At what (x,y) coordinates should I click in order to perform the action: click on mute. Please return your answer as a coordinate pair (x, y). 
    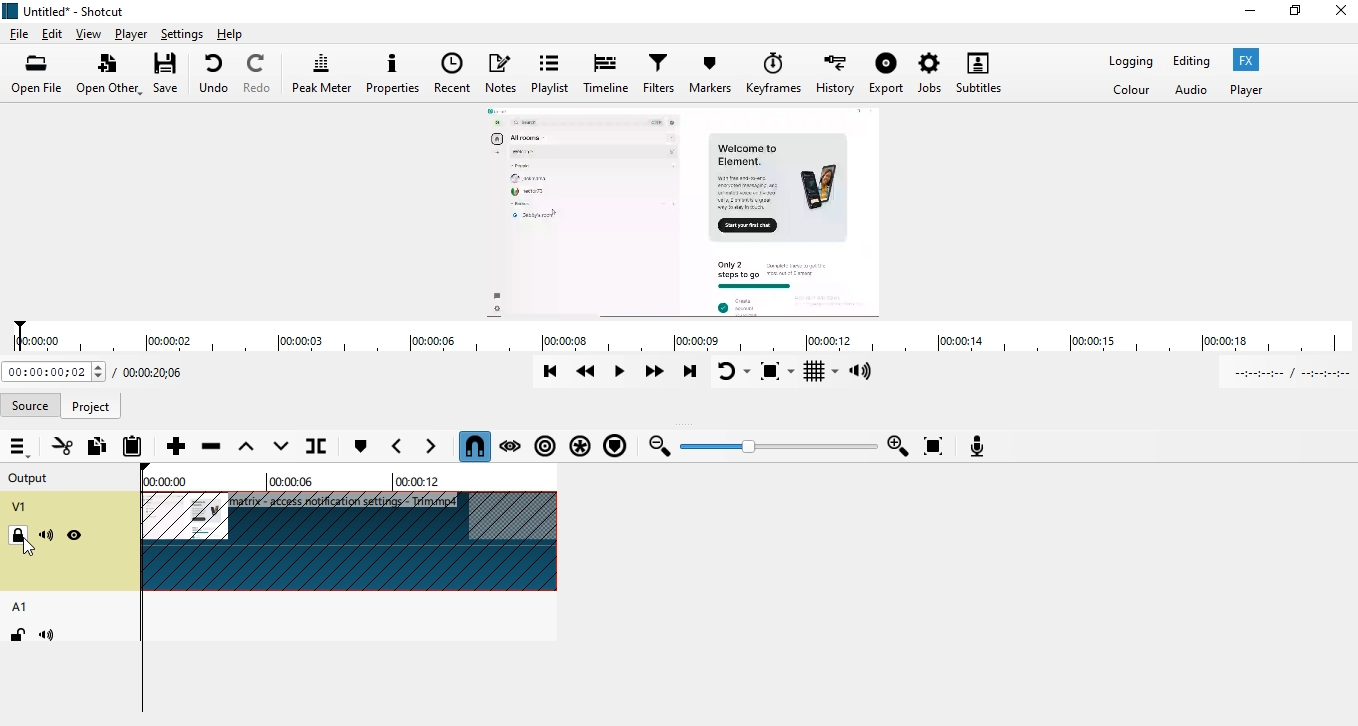
    Looking at the image, I should click on (47, 537).